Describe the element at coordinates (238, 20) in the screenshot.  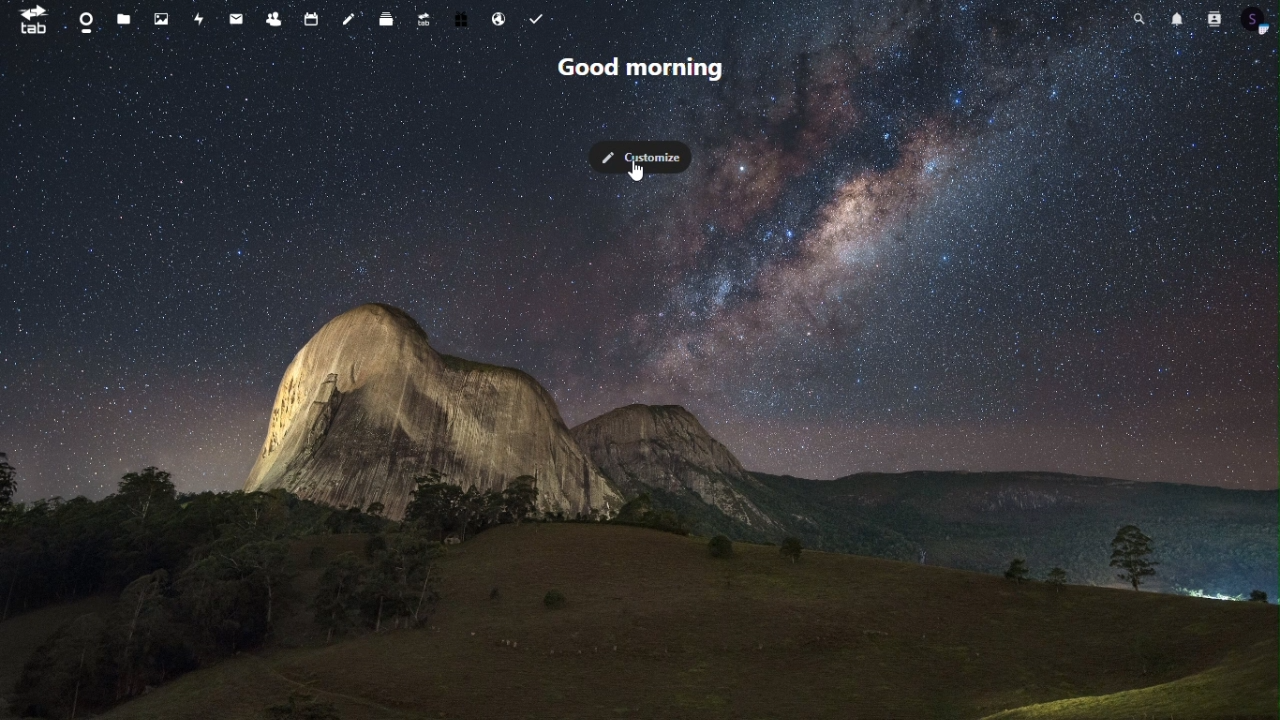
I see `message` at that location.